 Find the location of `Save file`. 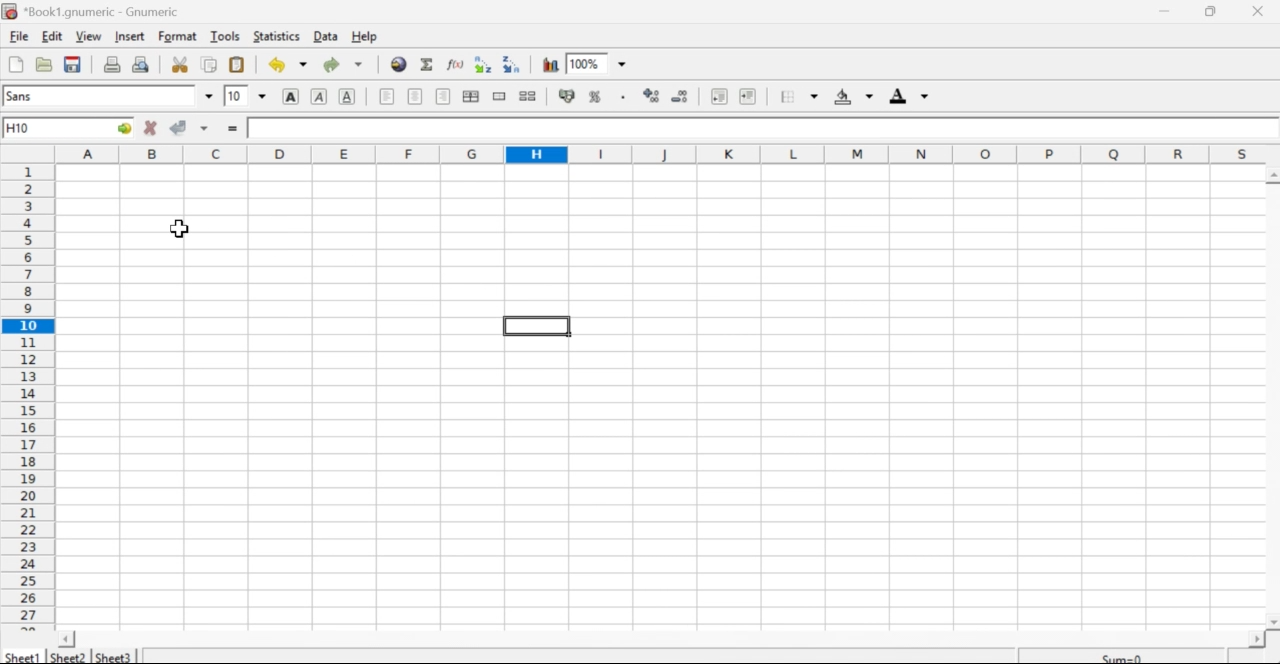

Save file is located at coordinates (73, 66).